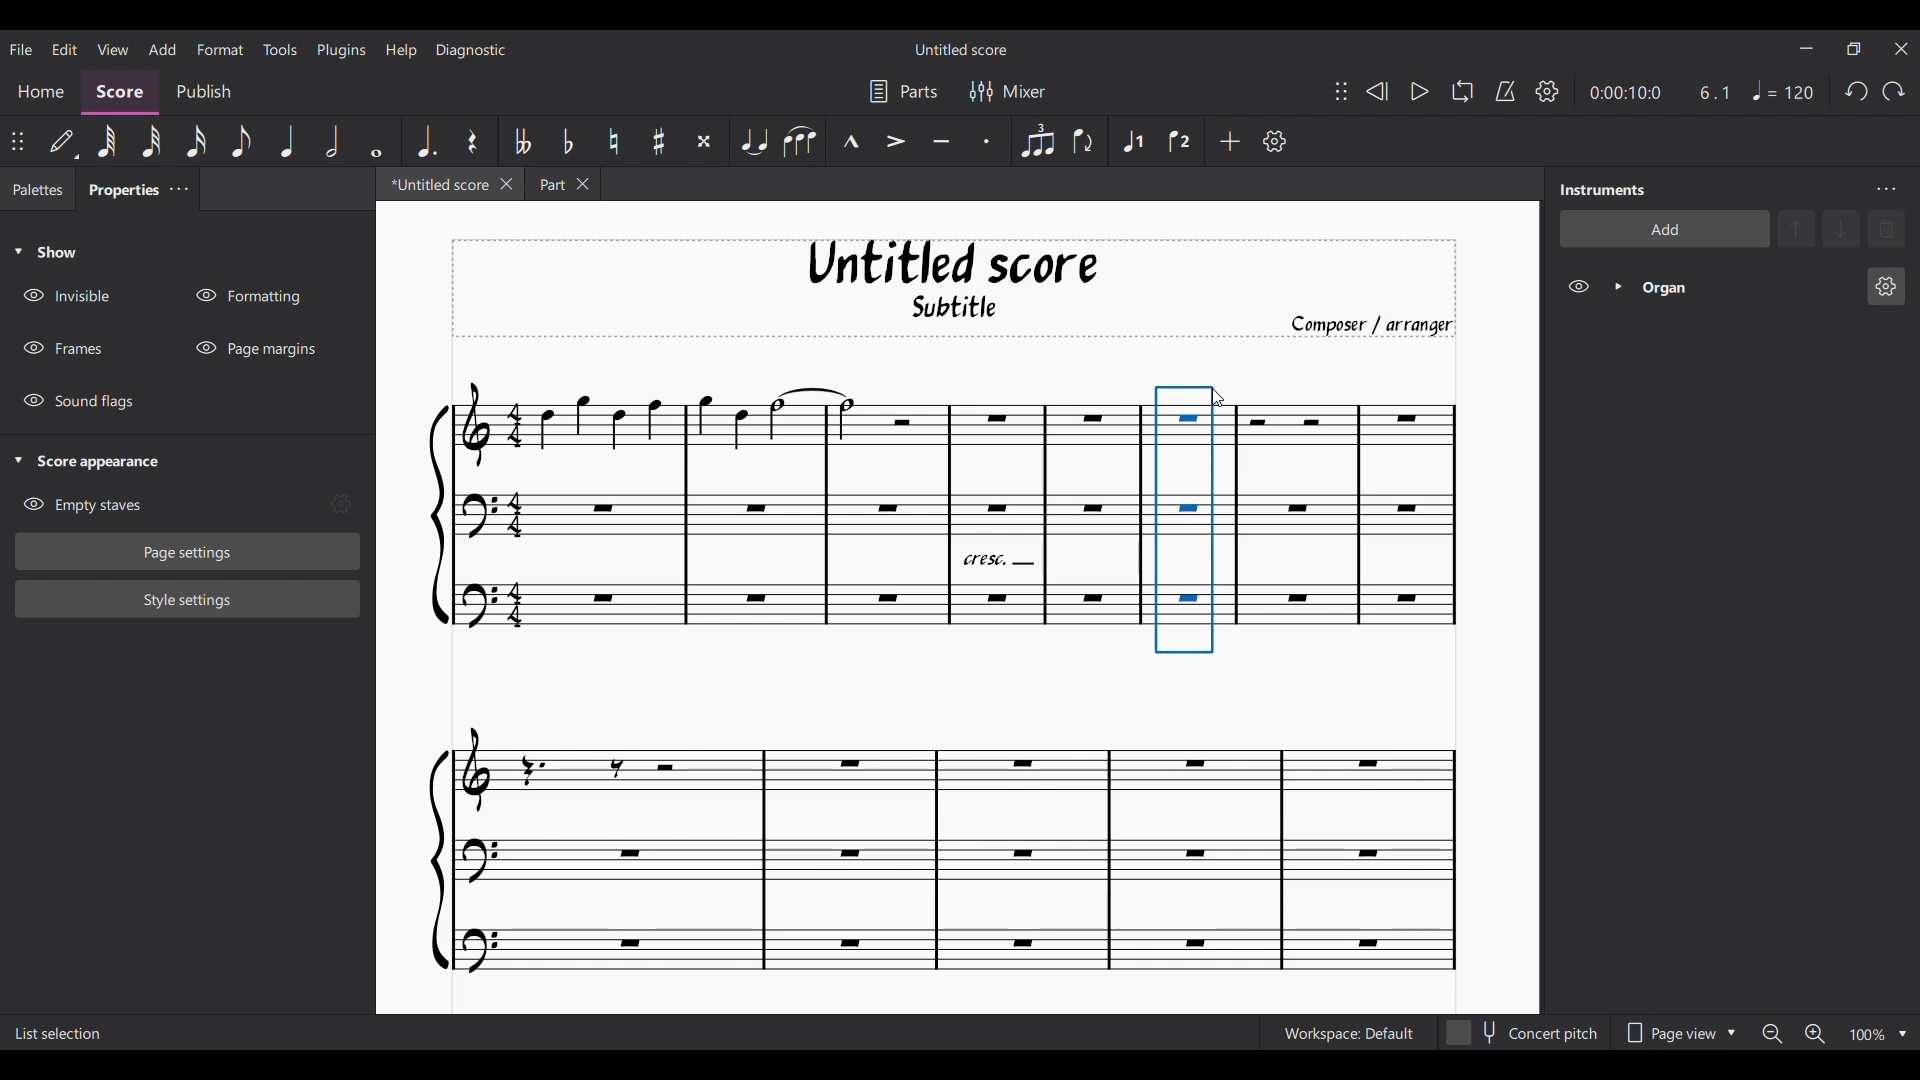 This screenshot has width=1920, height=1080. I want to click on Minimize, so click(1806, 48).